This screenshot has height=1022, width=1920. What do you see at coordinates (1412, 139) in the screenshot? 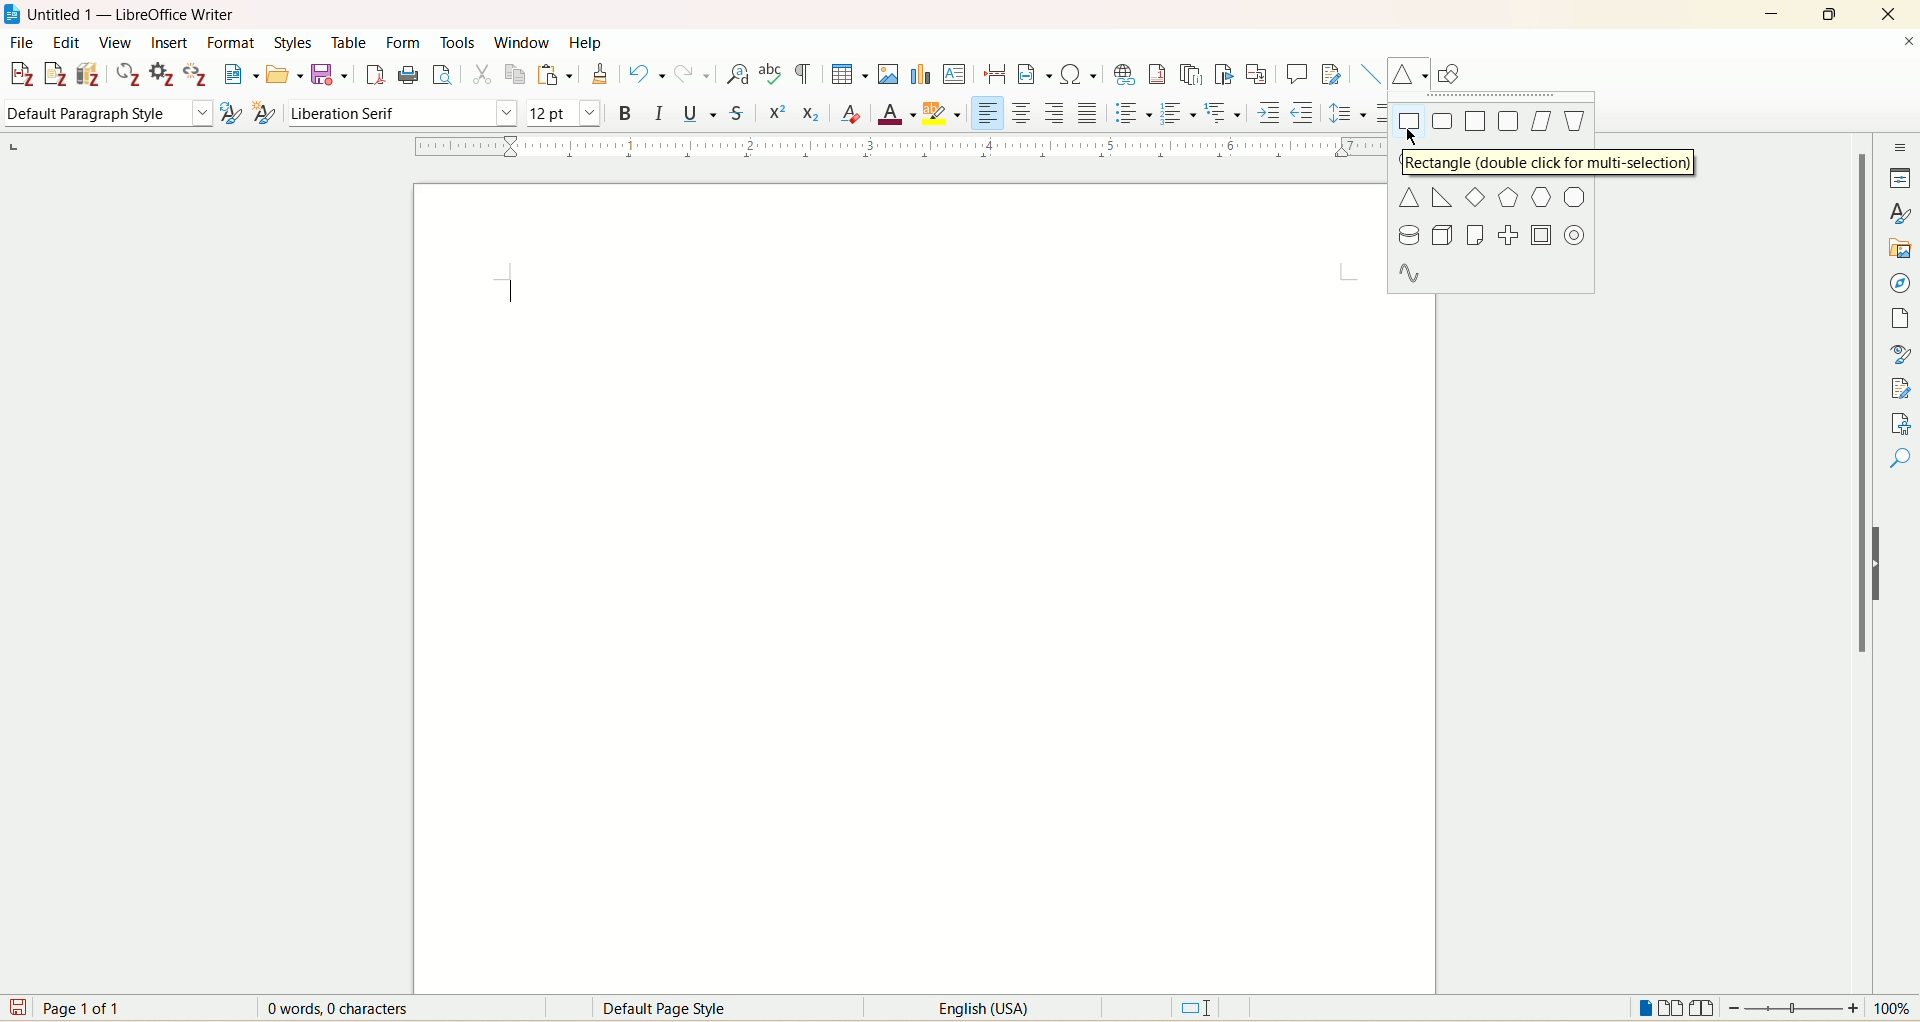
I see `Cursor` at bounding box center [1412, 139].